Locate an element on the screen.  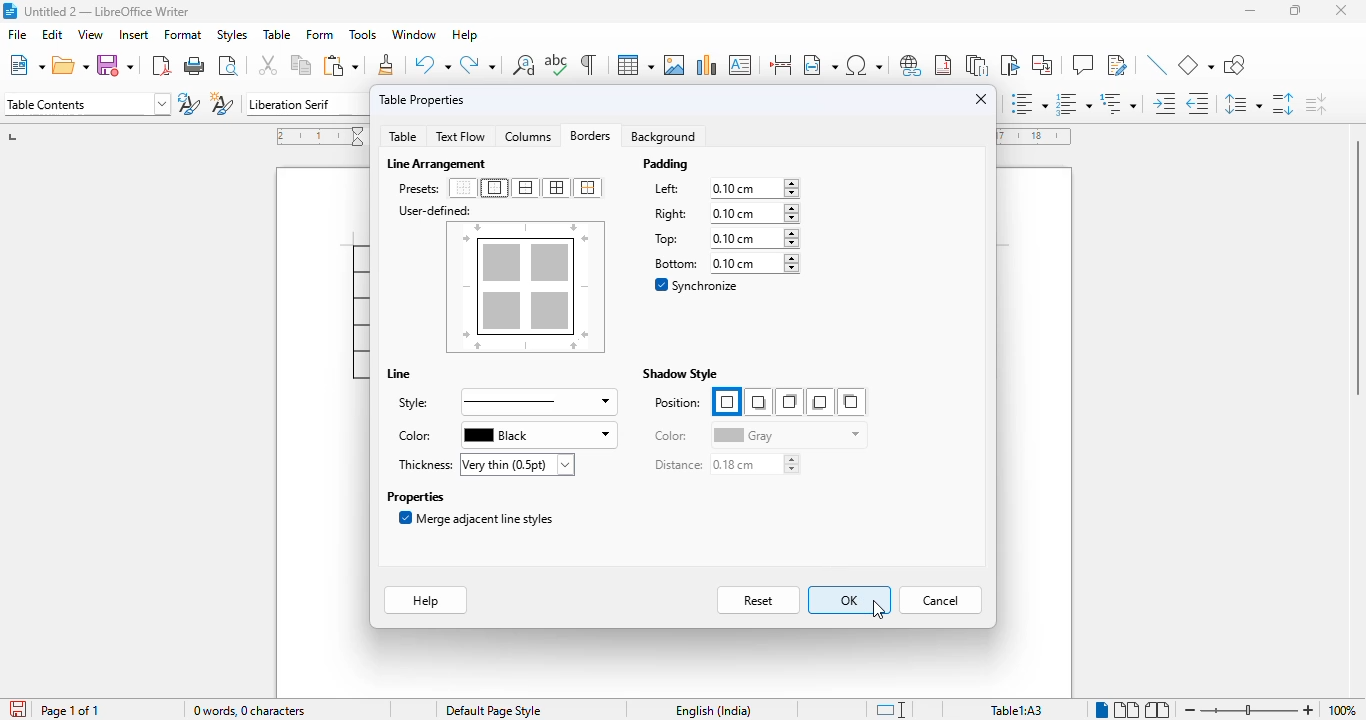
toggle ordered list is located at coordinates (1072, 103).